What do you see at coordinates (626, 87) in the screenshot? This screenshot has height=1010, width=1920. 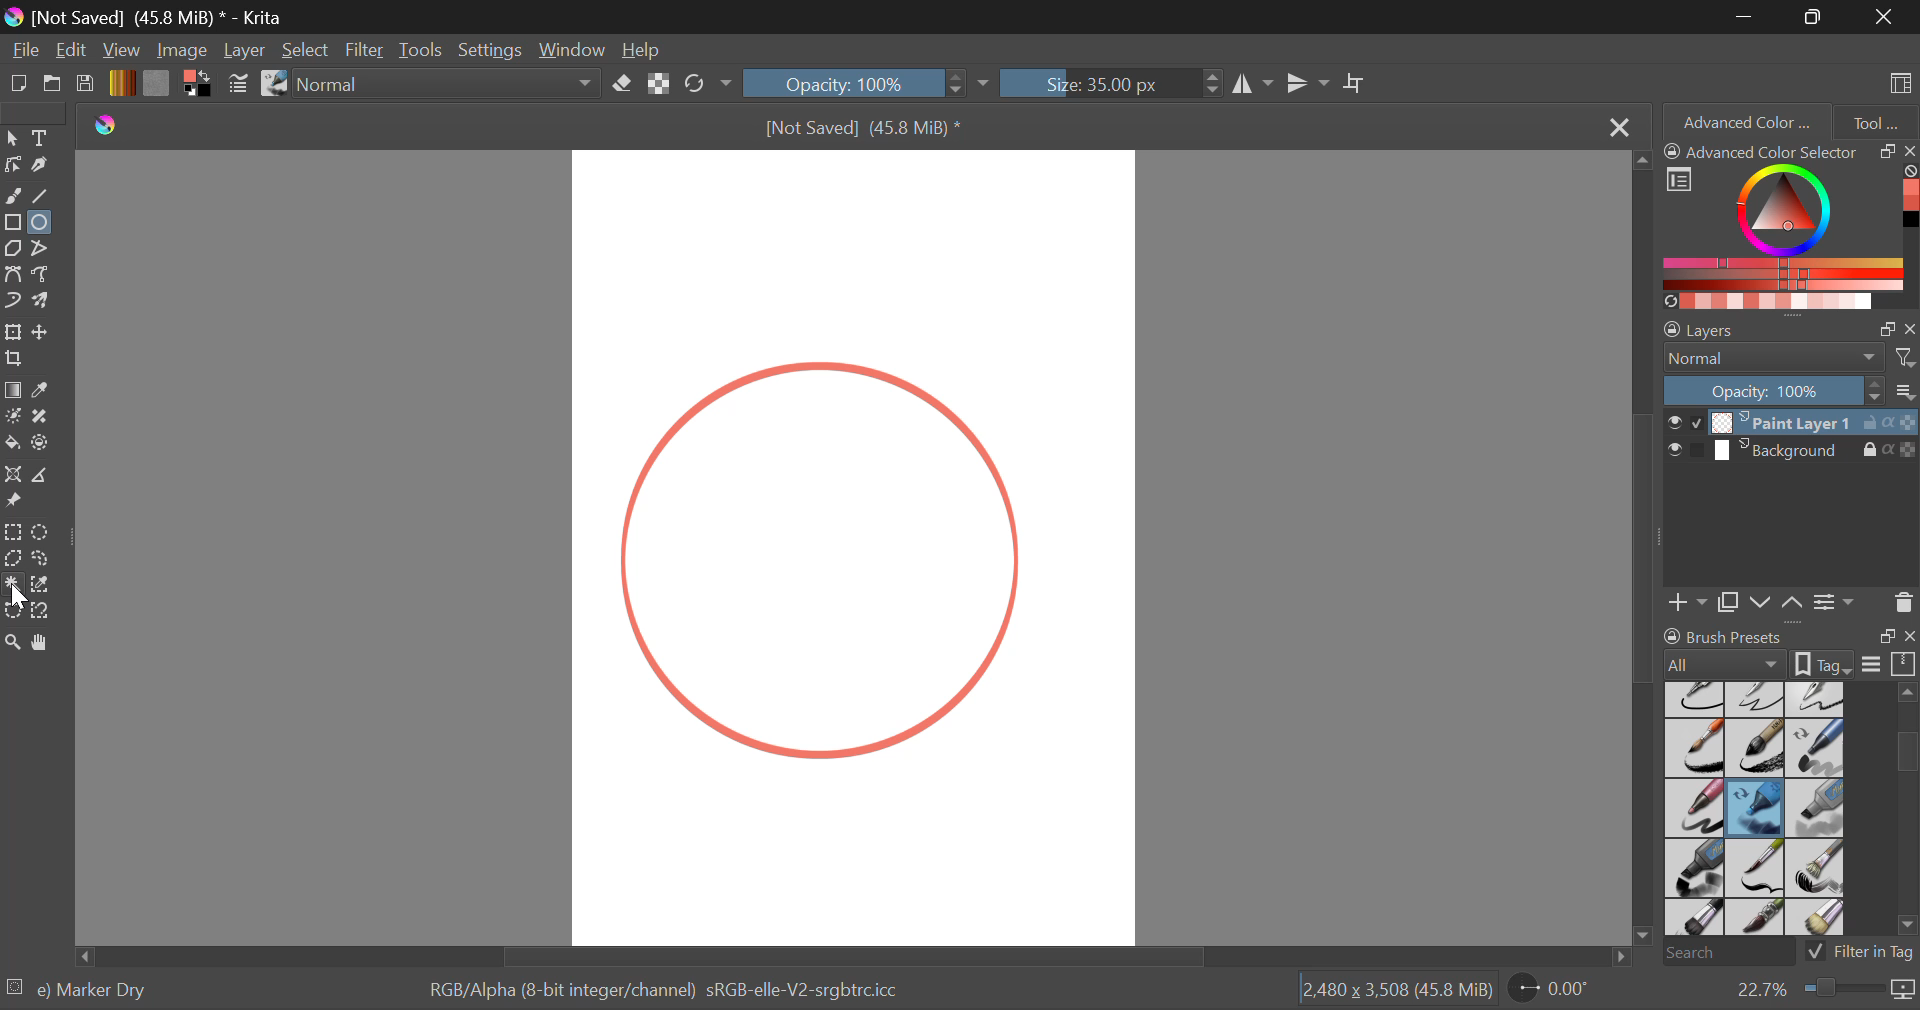 I see `Erase` at bounding box center [626, 87].